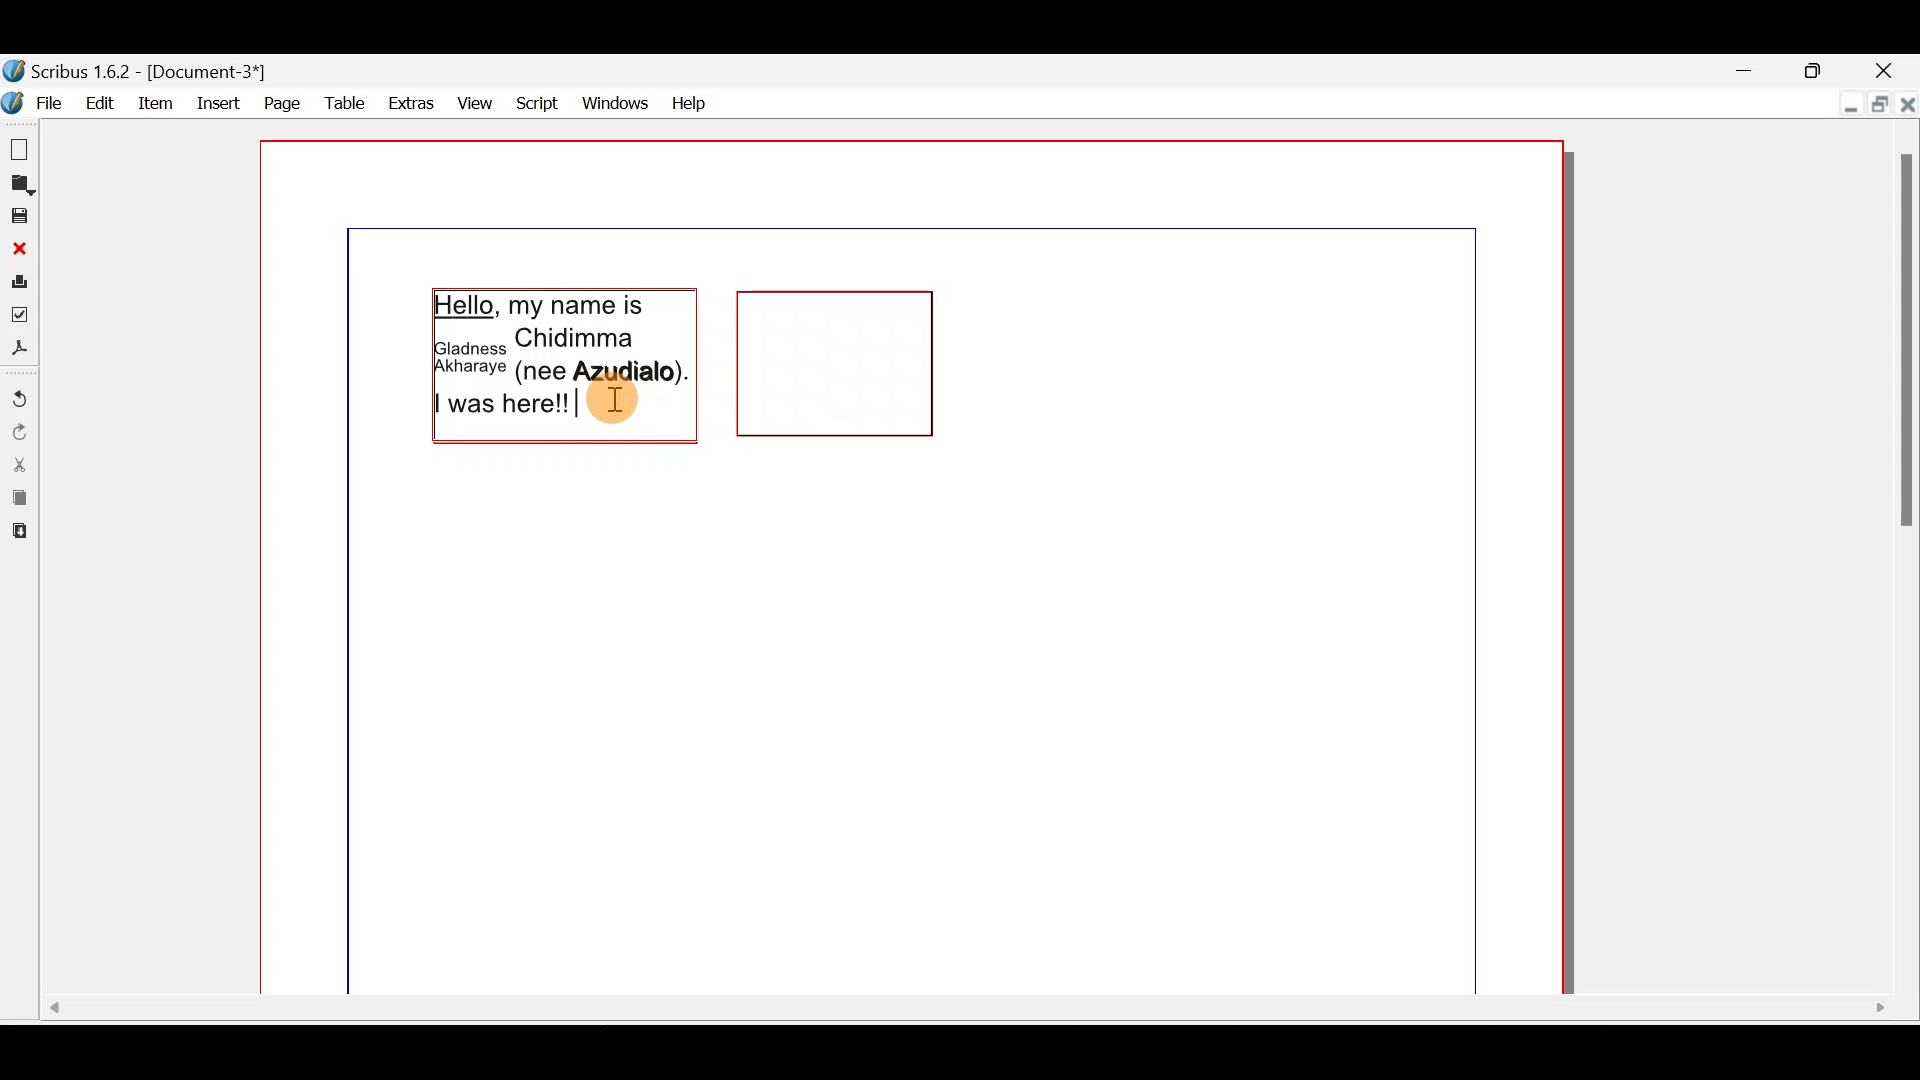  What do you see at coordinates (408, 102) in the screenshot?
I see `Extras` at bounding box center [408, 102].